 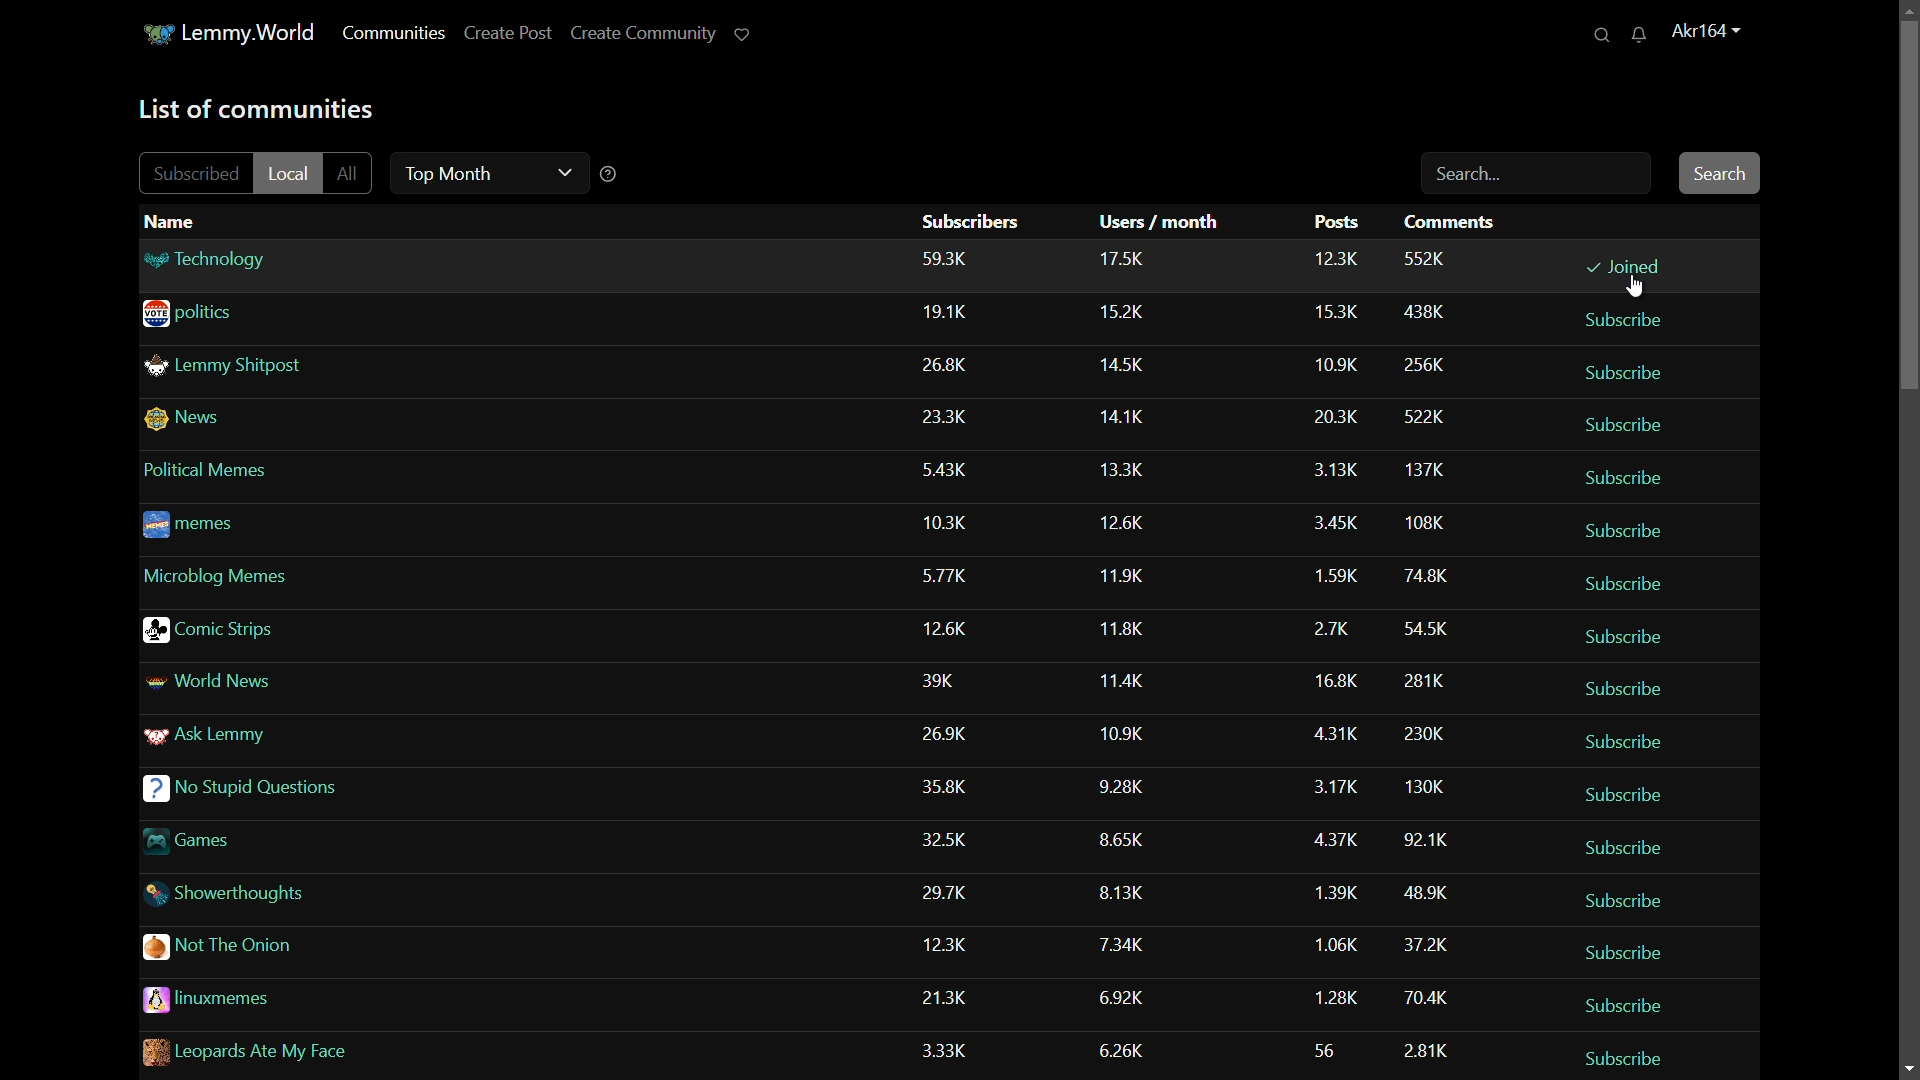 What do you see at coordinates (1427, 1049) in the screenshot?
I see `comments` at bounding box center [1427, 1049].